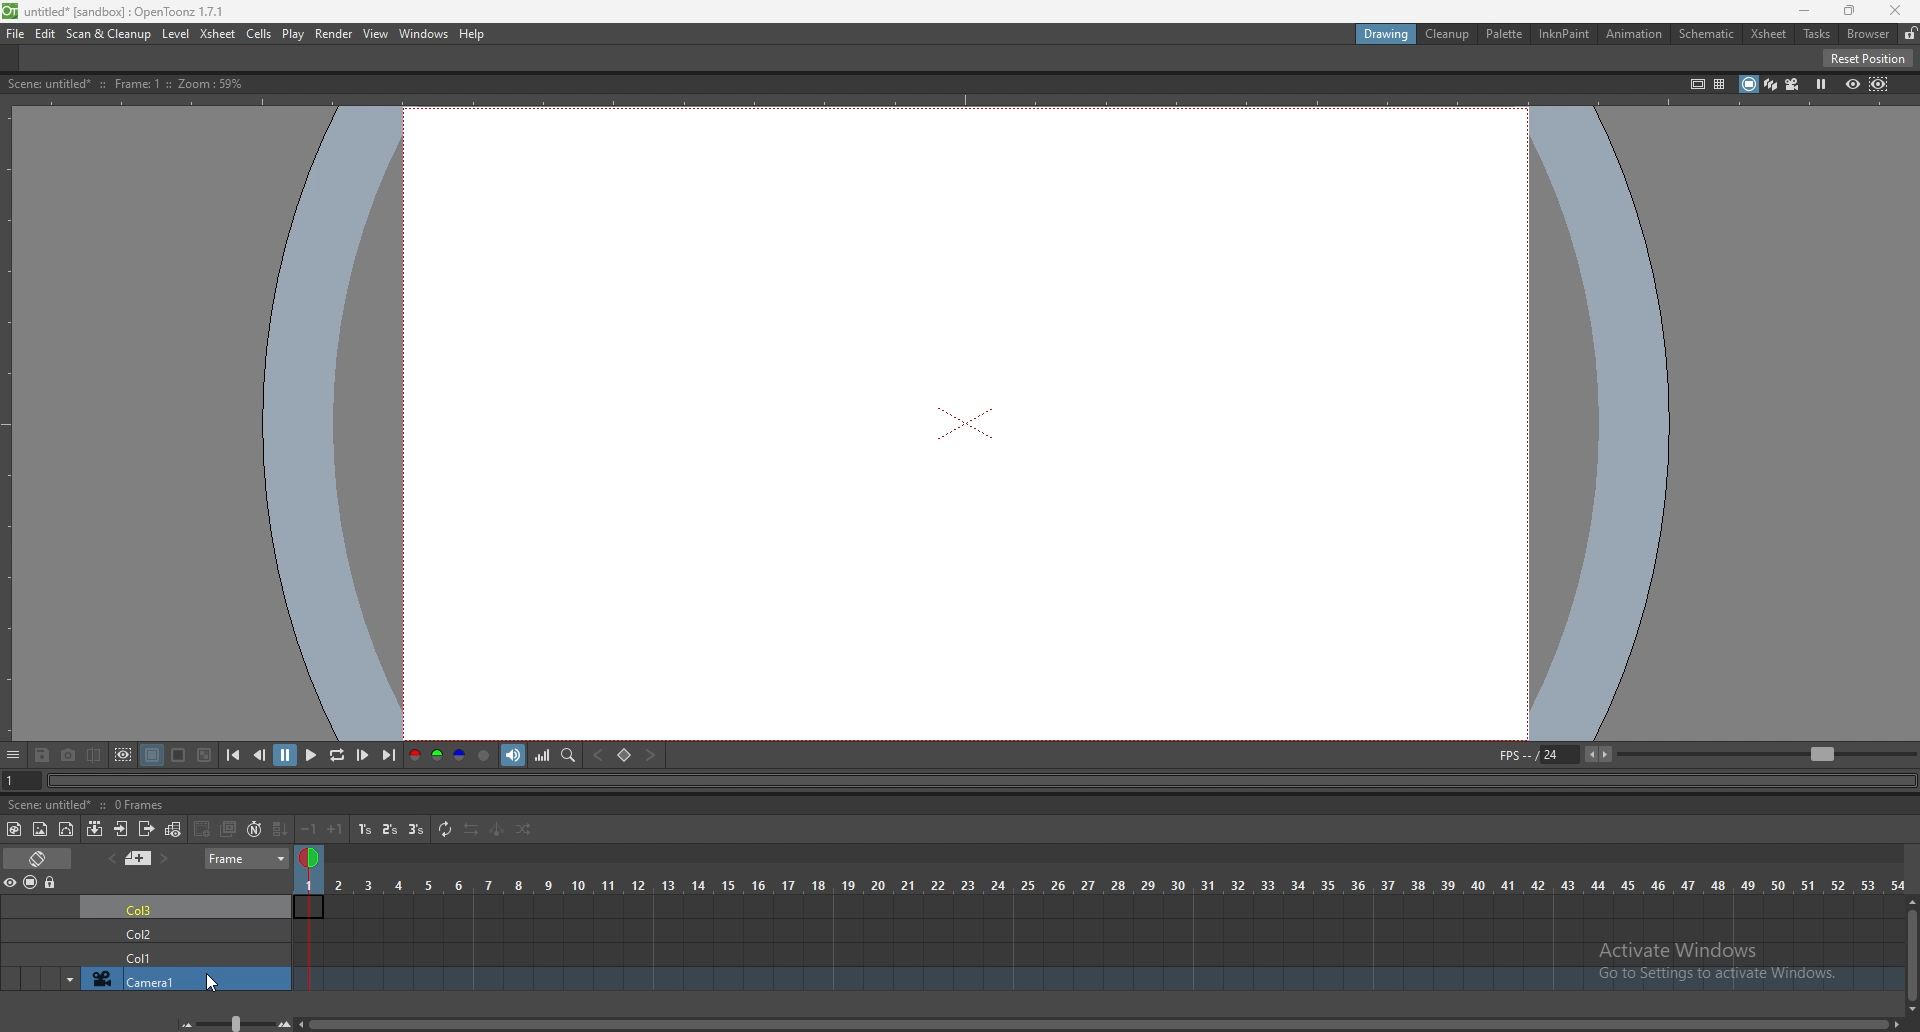 This screenshot has height=1032, width=1920. I want to click on hide bar, so click(13, 756).